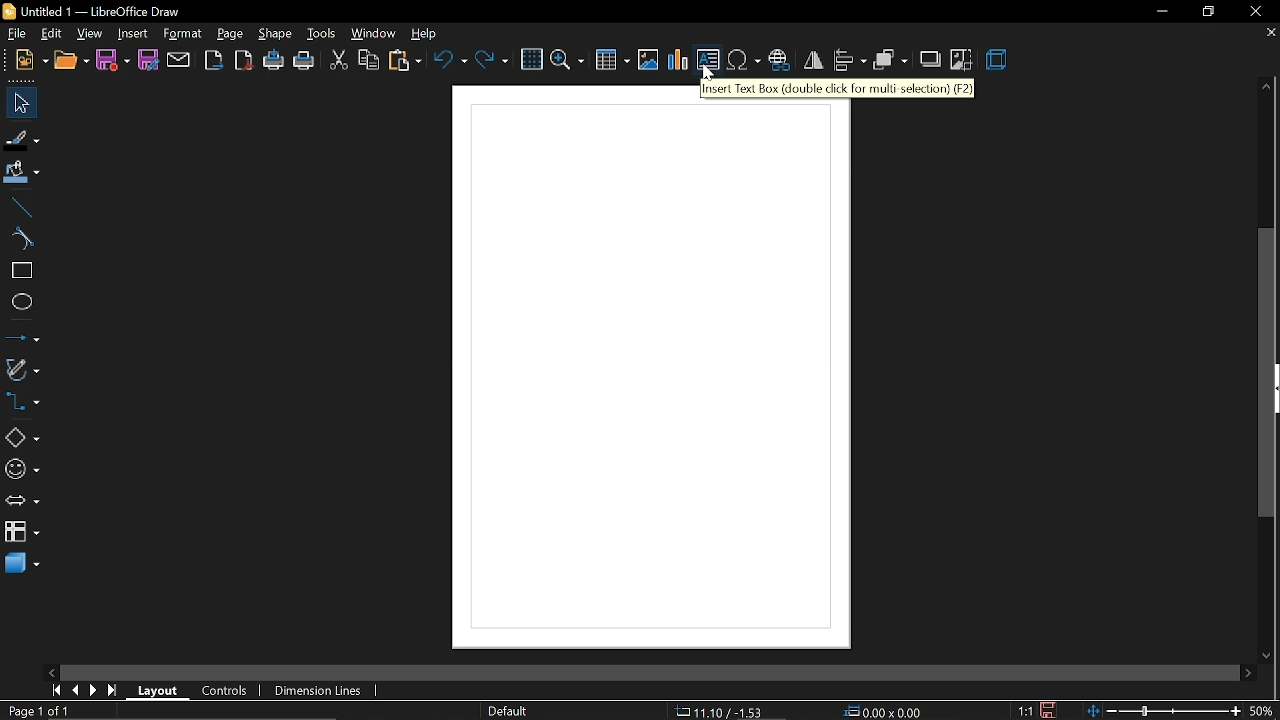 This screenshot has height=720, width=1280. I want to click on redo, so click(492, 59).